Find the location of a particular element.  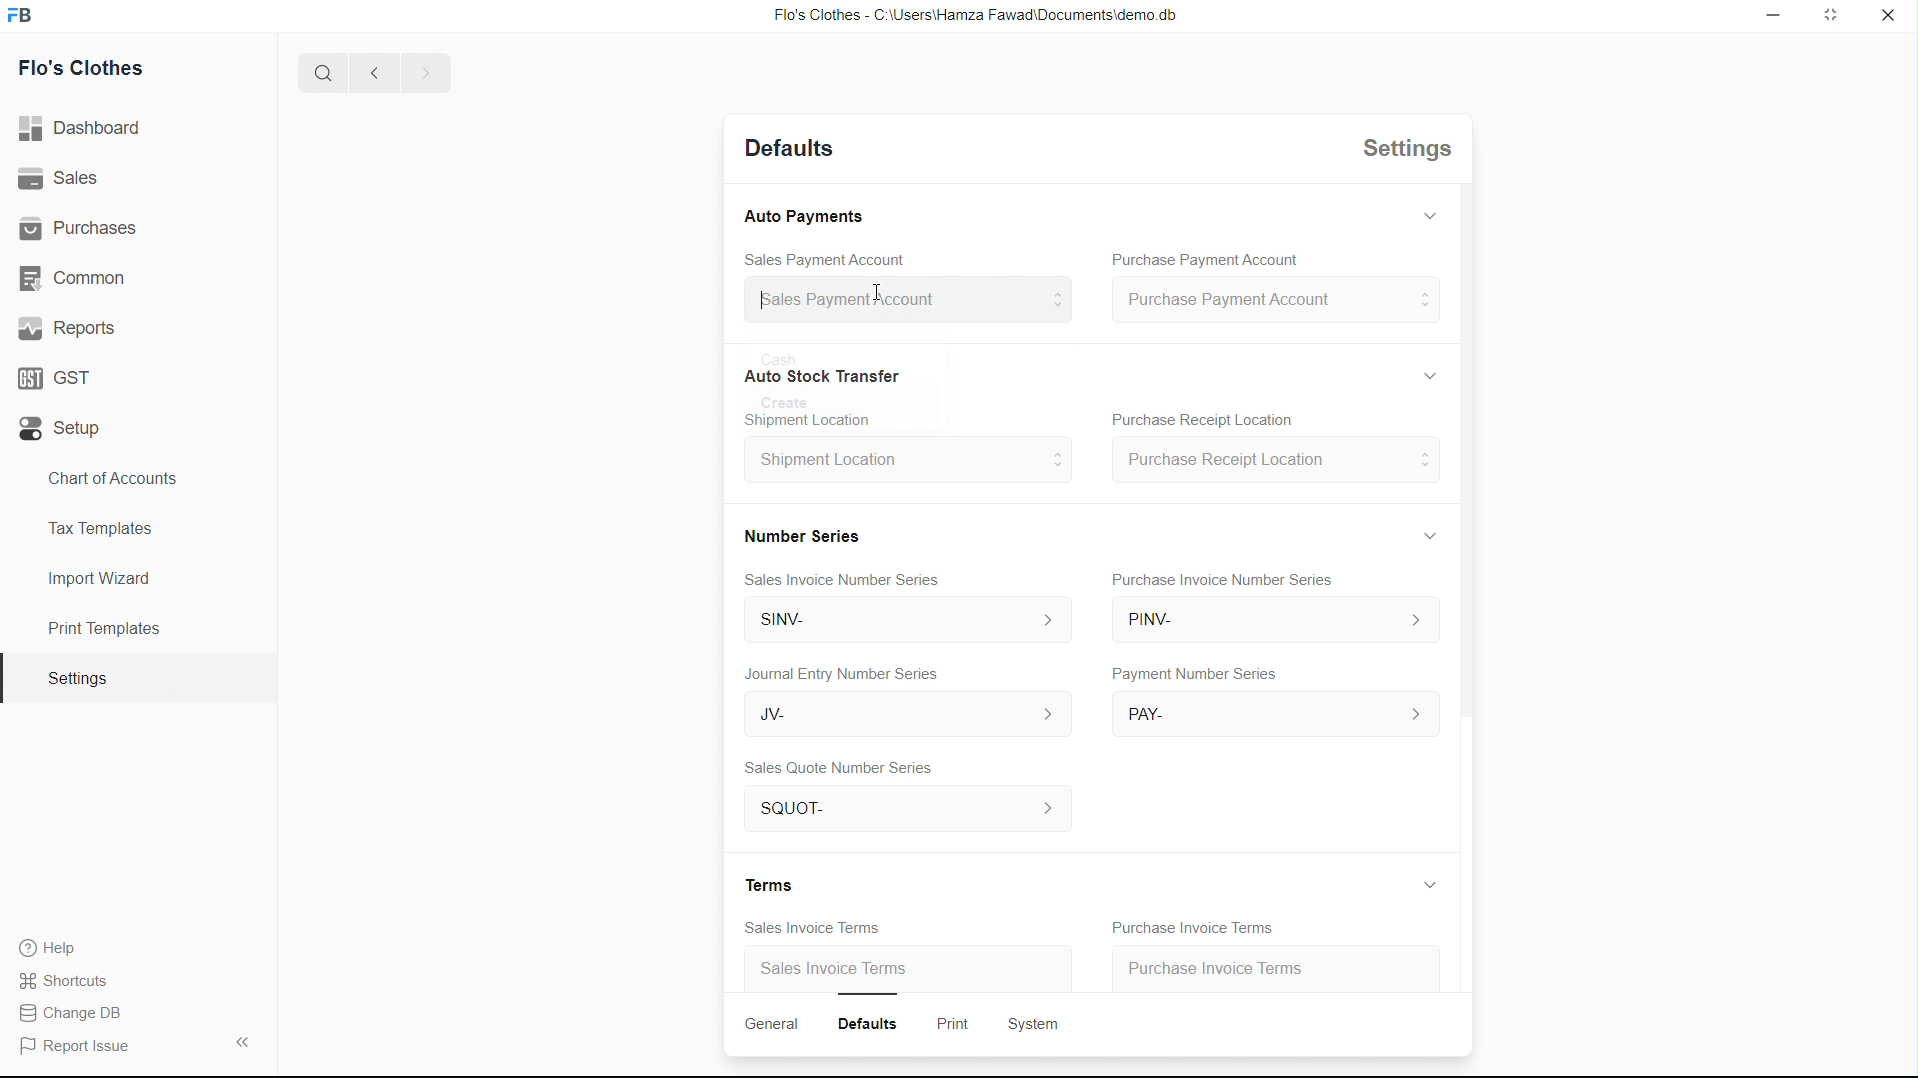

Number Series is located at coordinates (795, 535).